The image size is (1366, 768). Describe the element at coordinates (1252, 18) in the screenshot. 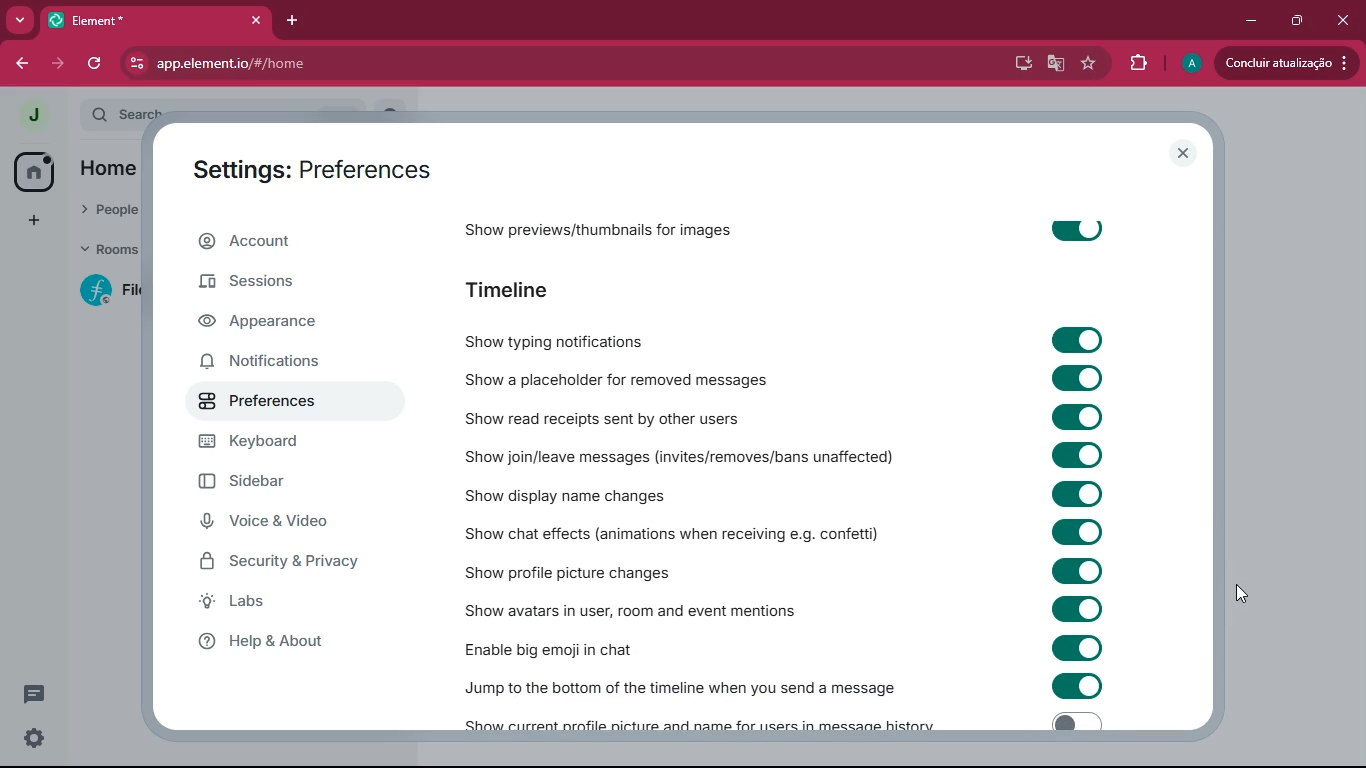

I see `minimize` at that location.